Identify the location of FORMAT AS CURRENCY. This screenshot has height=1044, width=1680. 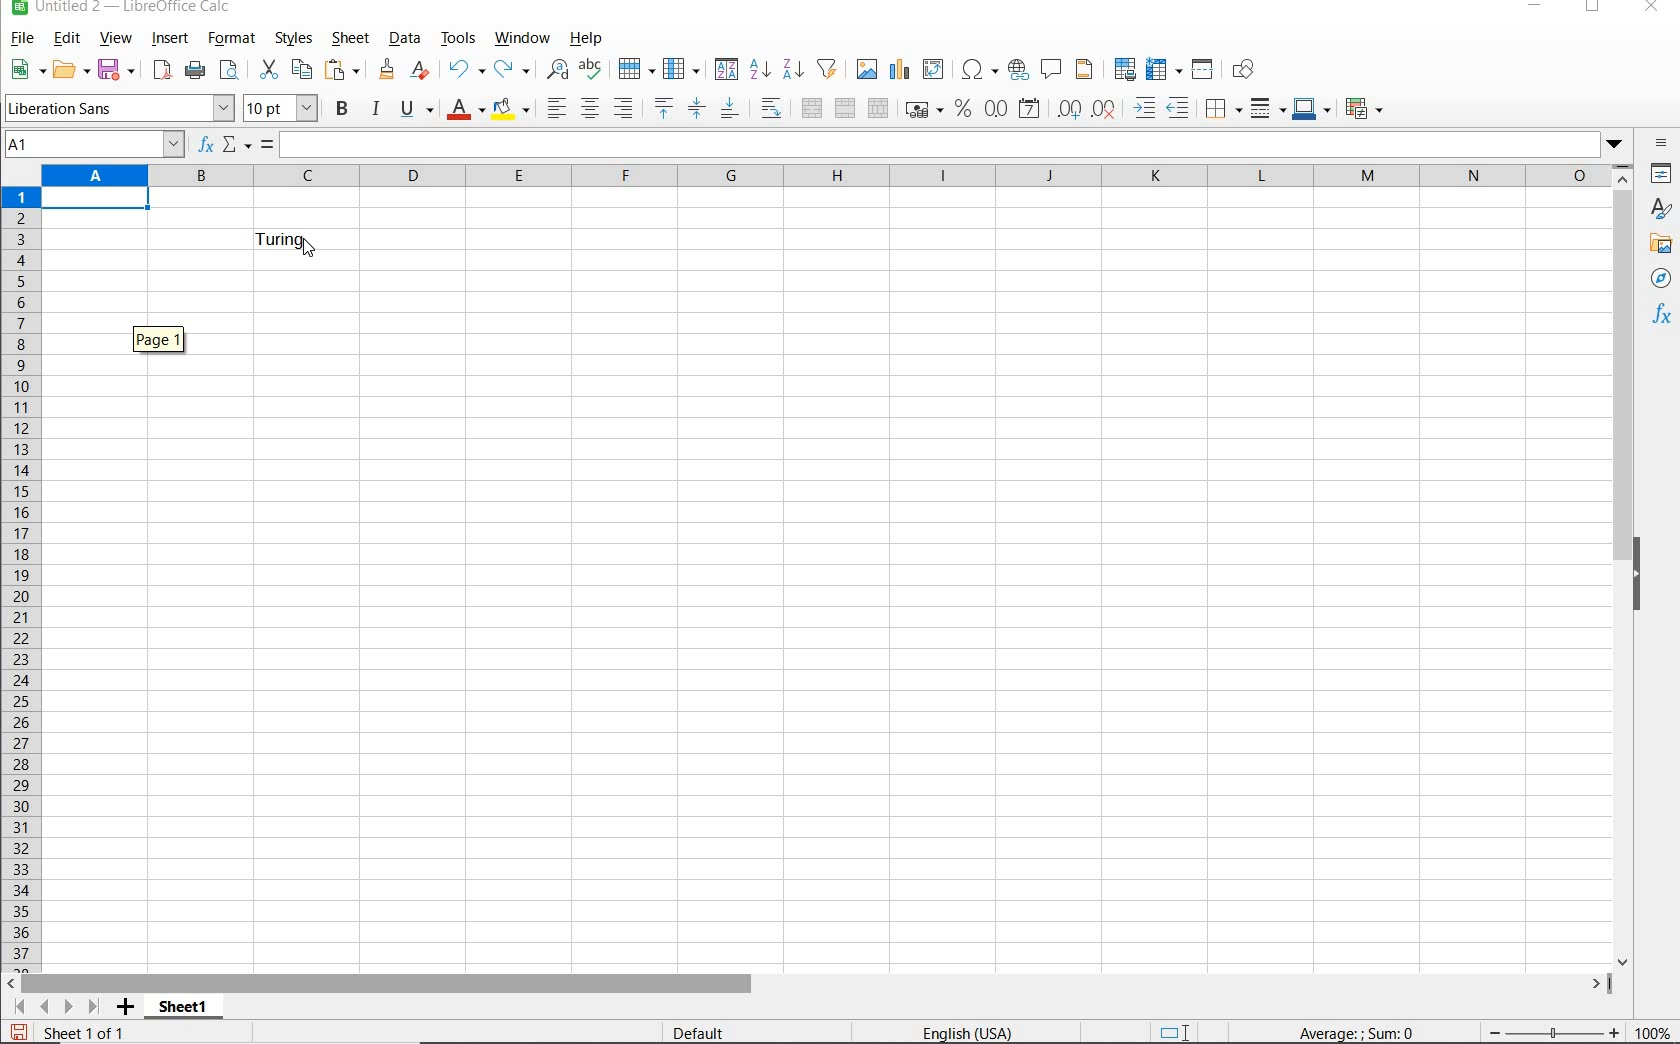
(922, 110).